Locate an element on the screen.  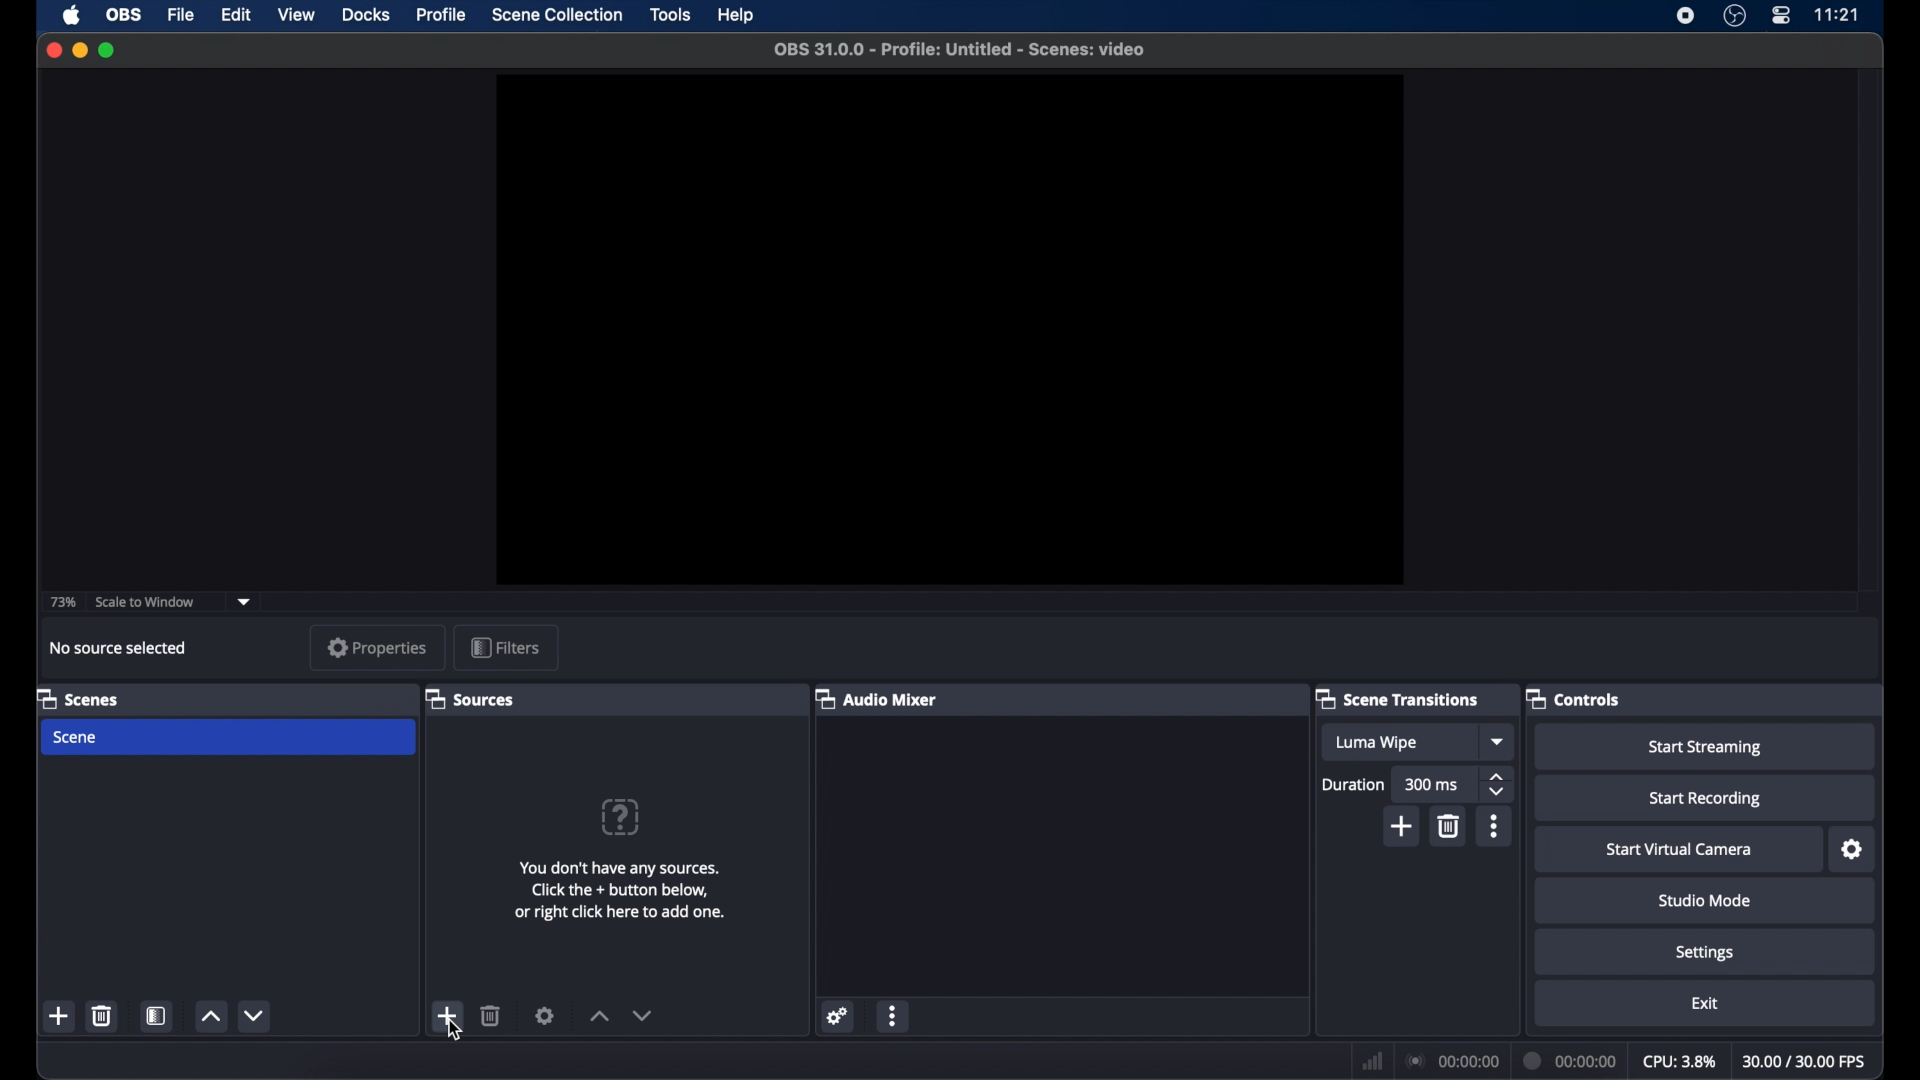
scene is located at coordinates (78, 738).